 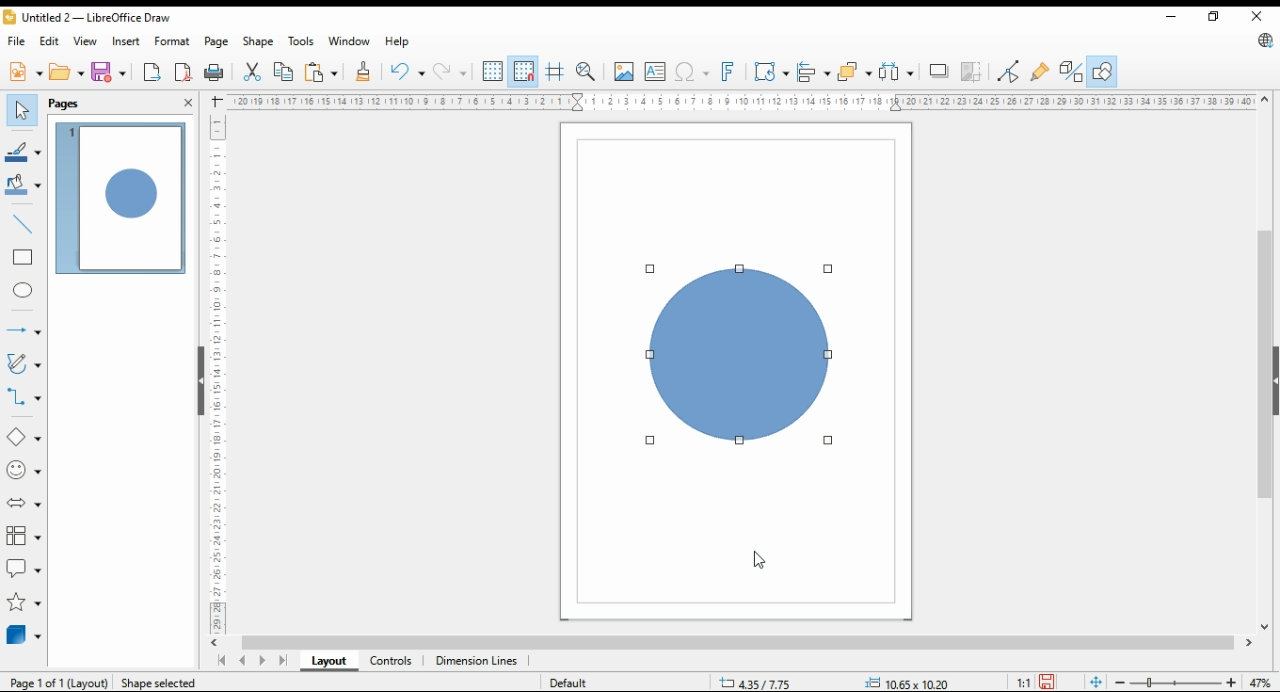 What do you see at coordinates (24, 225) in the screenshot?
I see `insert line` at bounding box center [24, 225].